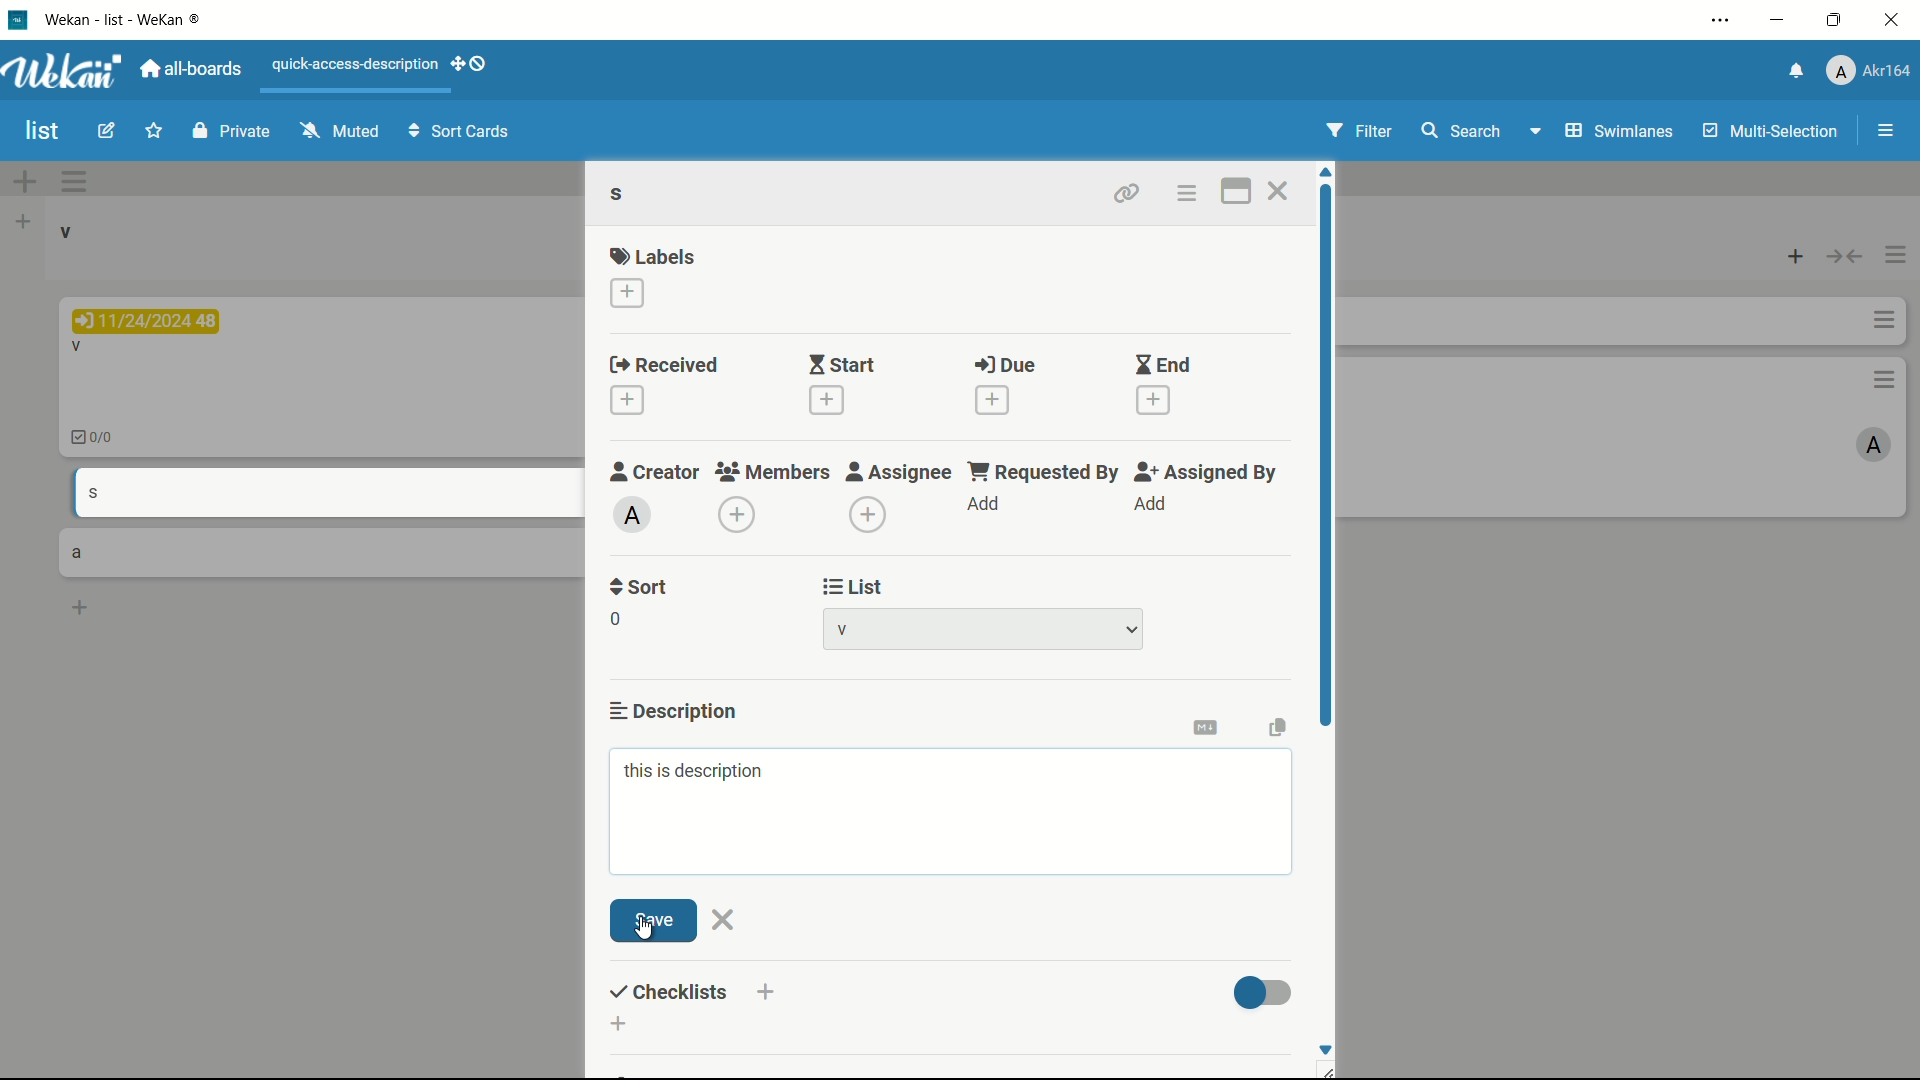  Describe the element at coordinates (153, 133) in the screenshot. I see `star this board` at that location.